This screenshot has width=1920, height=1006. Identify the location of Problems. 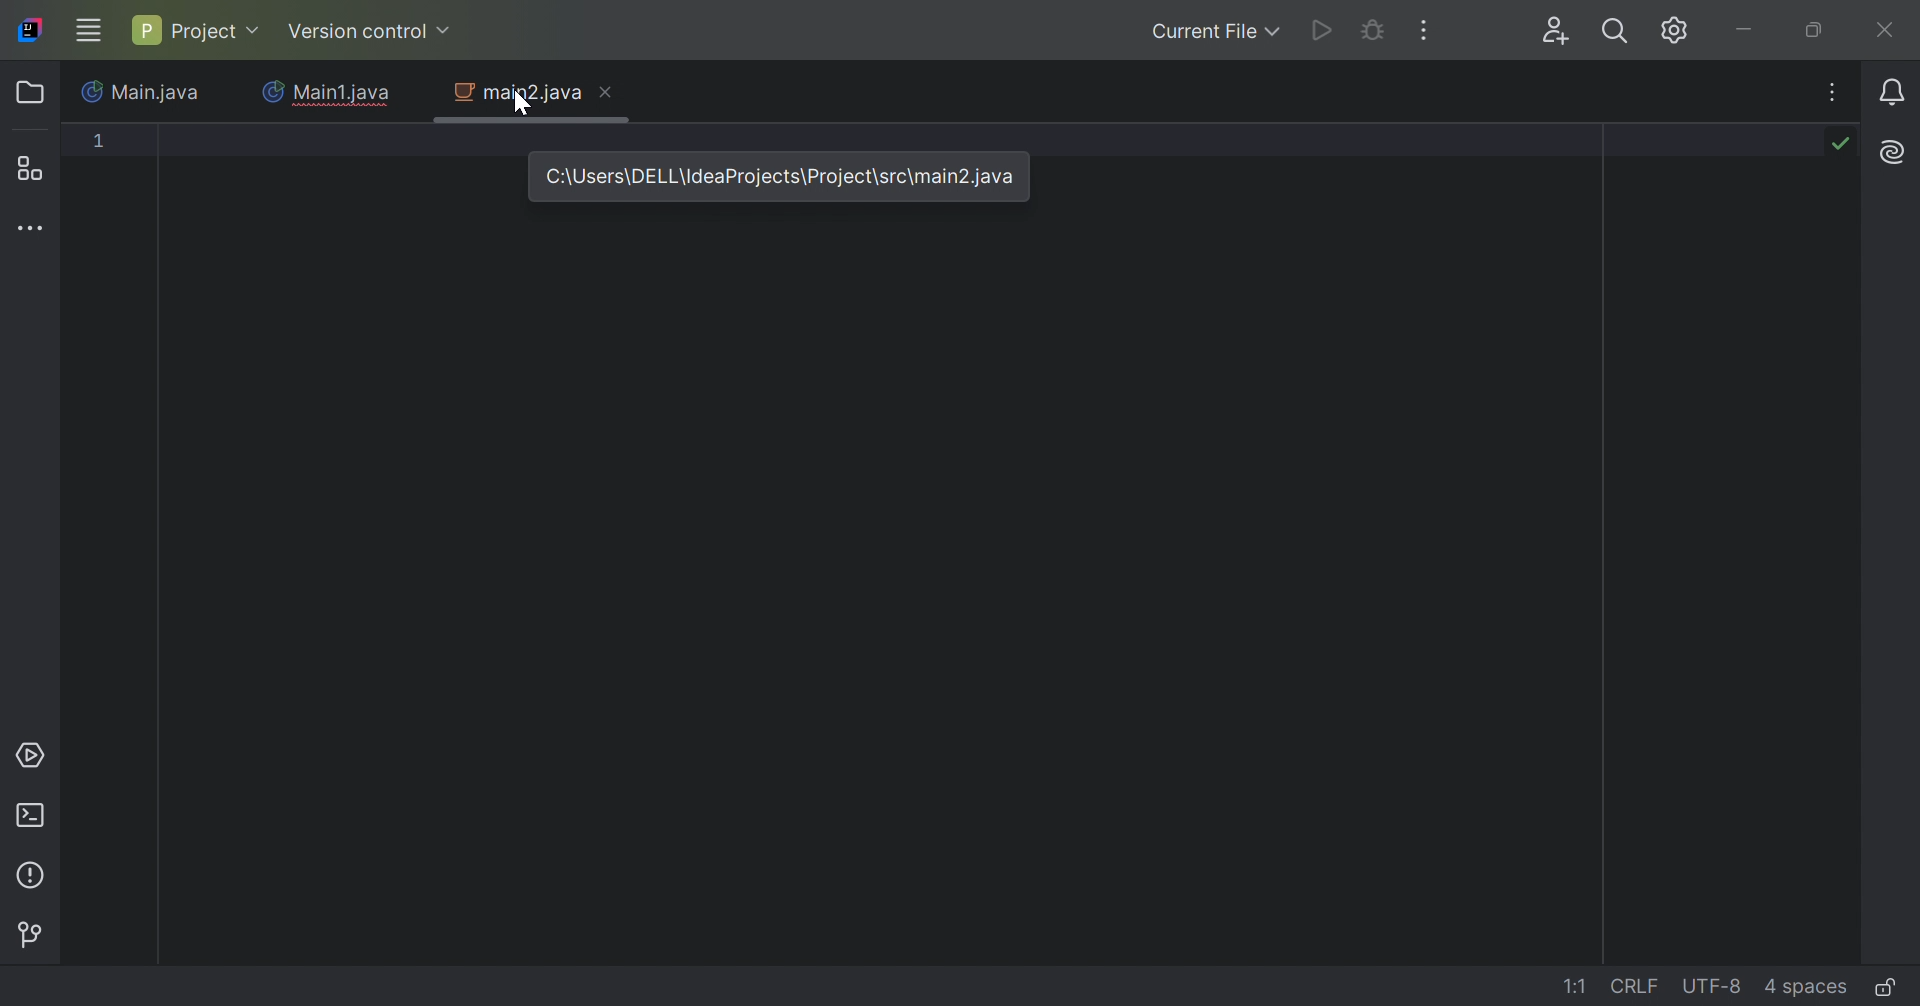
(36, 877).